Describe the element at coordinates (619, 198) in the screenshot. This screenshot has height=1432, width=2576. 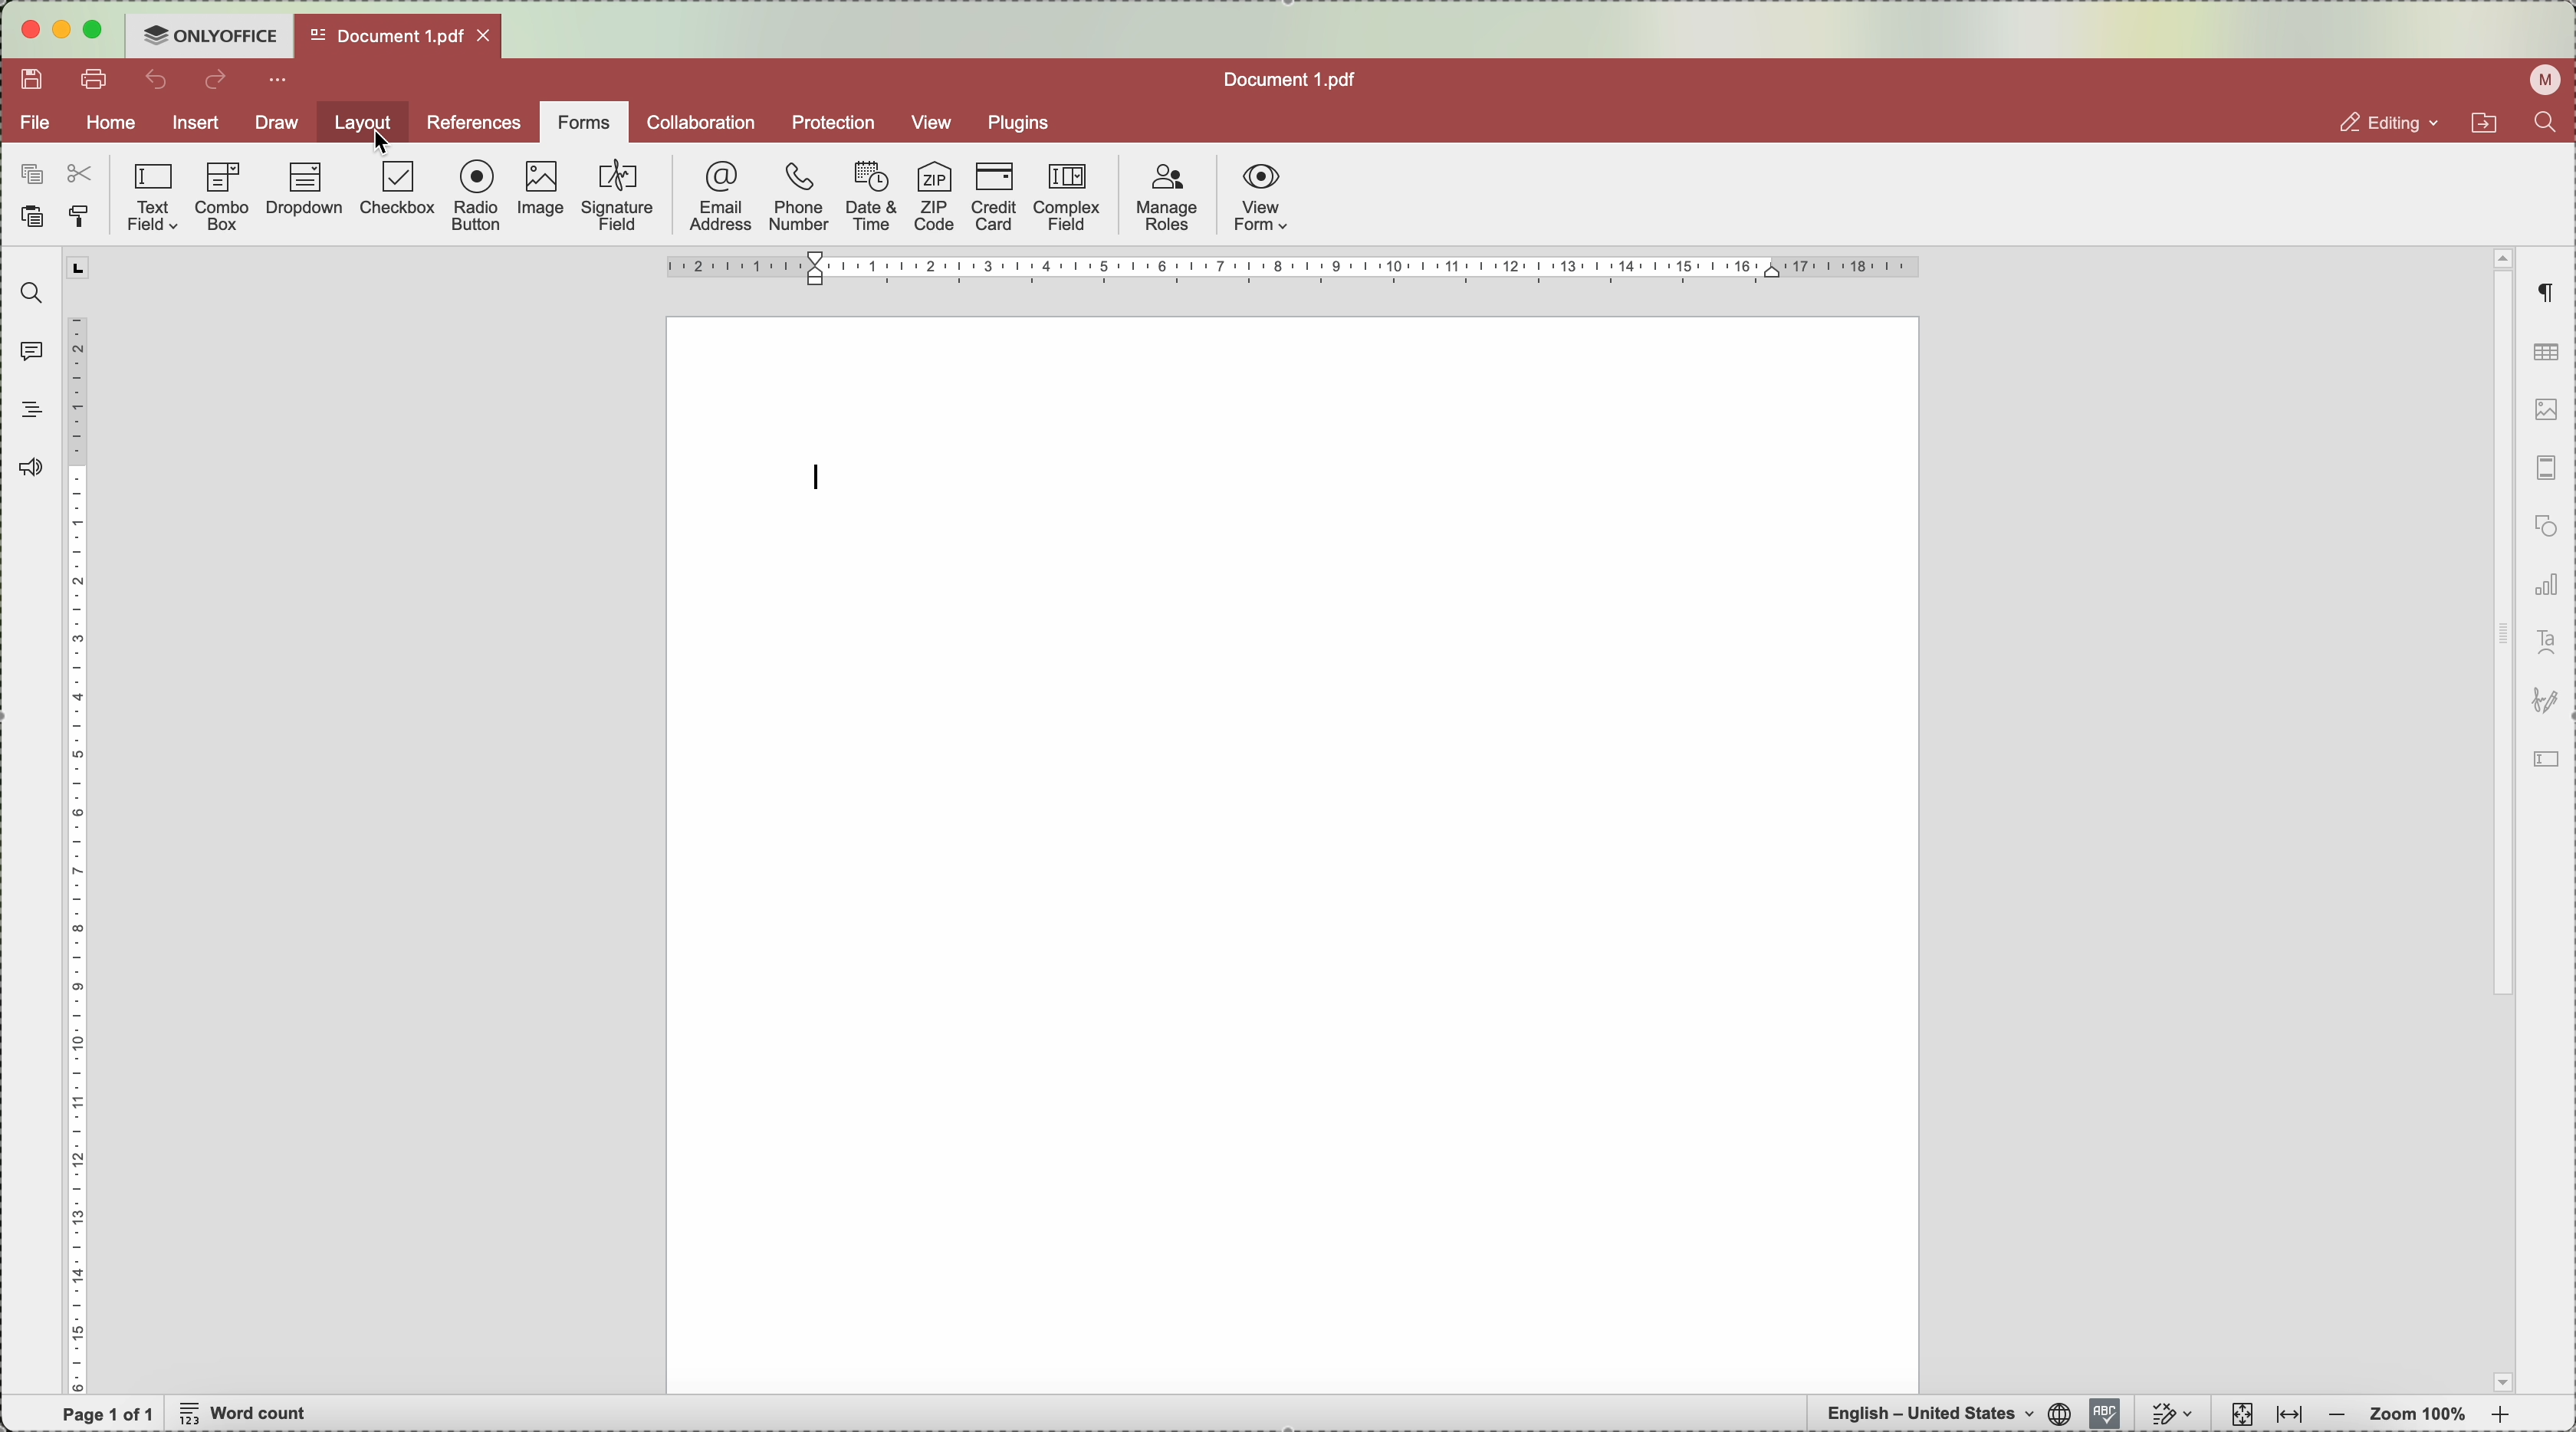
I see `signature field` at that location.